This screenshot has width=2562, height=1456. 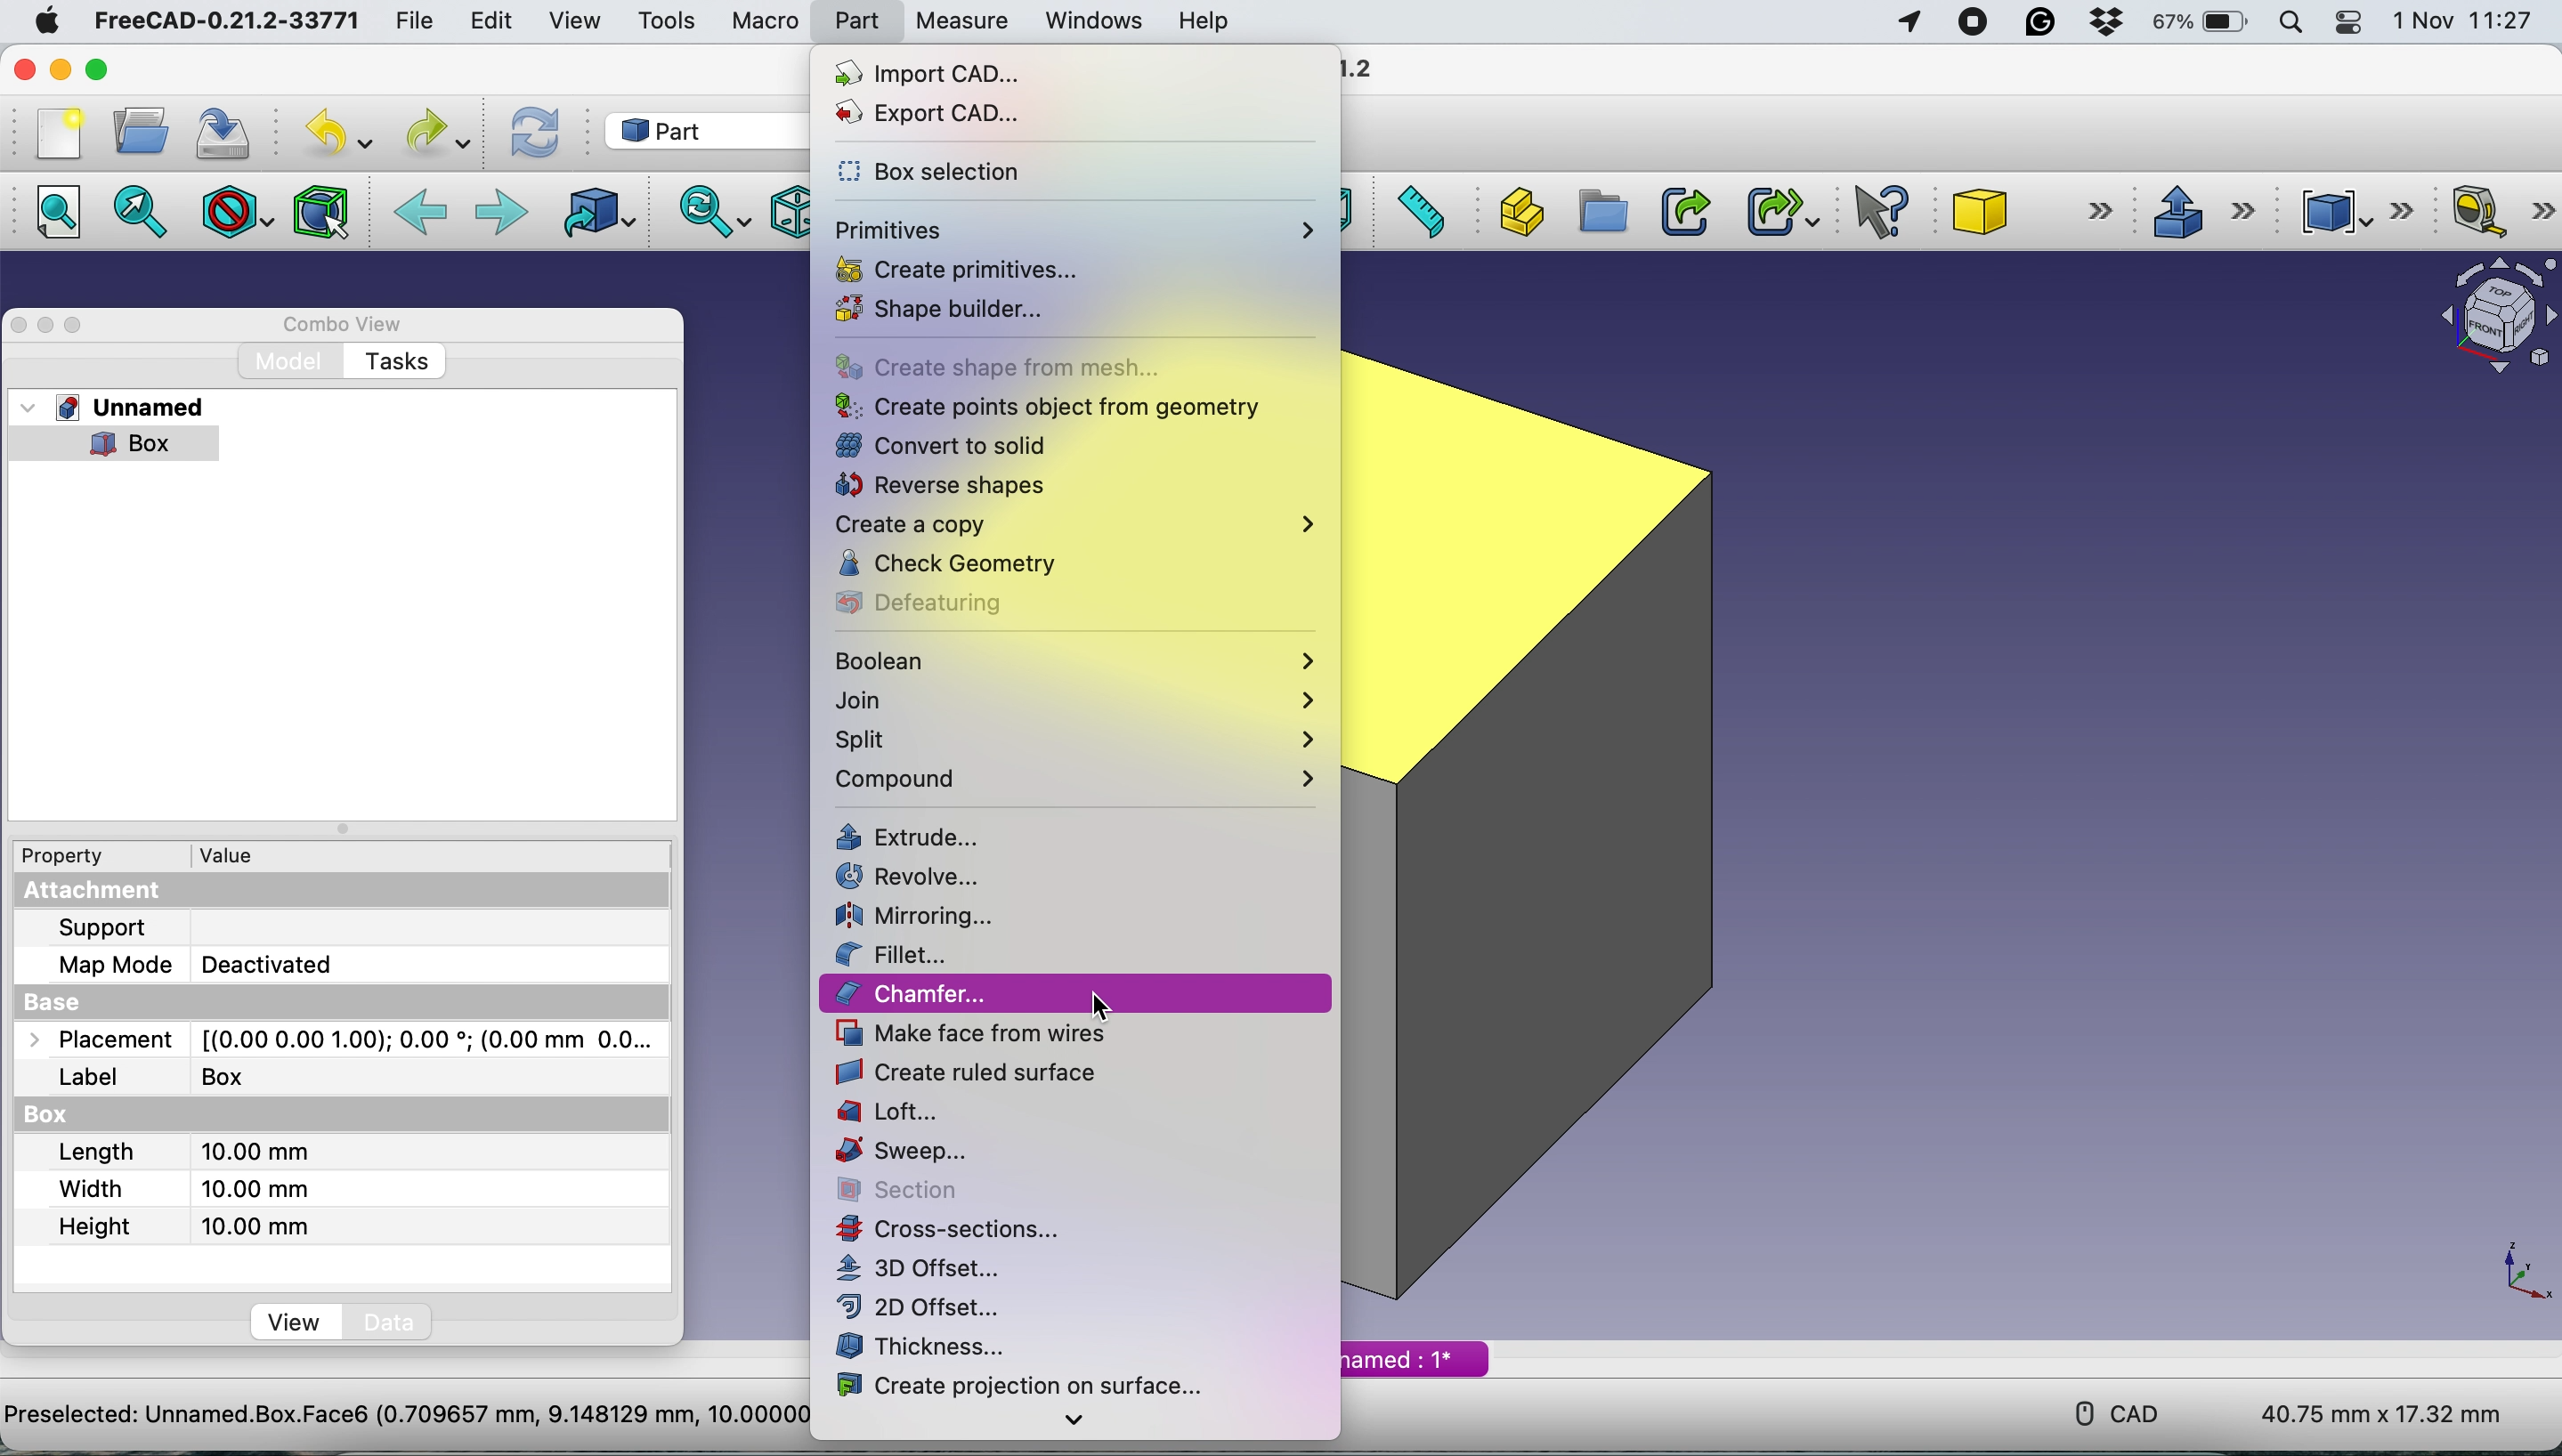 What do you see at coordinates (2297, 27) in the screenshot?
I see `spotlight searc` at bounding box center [2297, 27].